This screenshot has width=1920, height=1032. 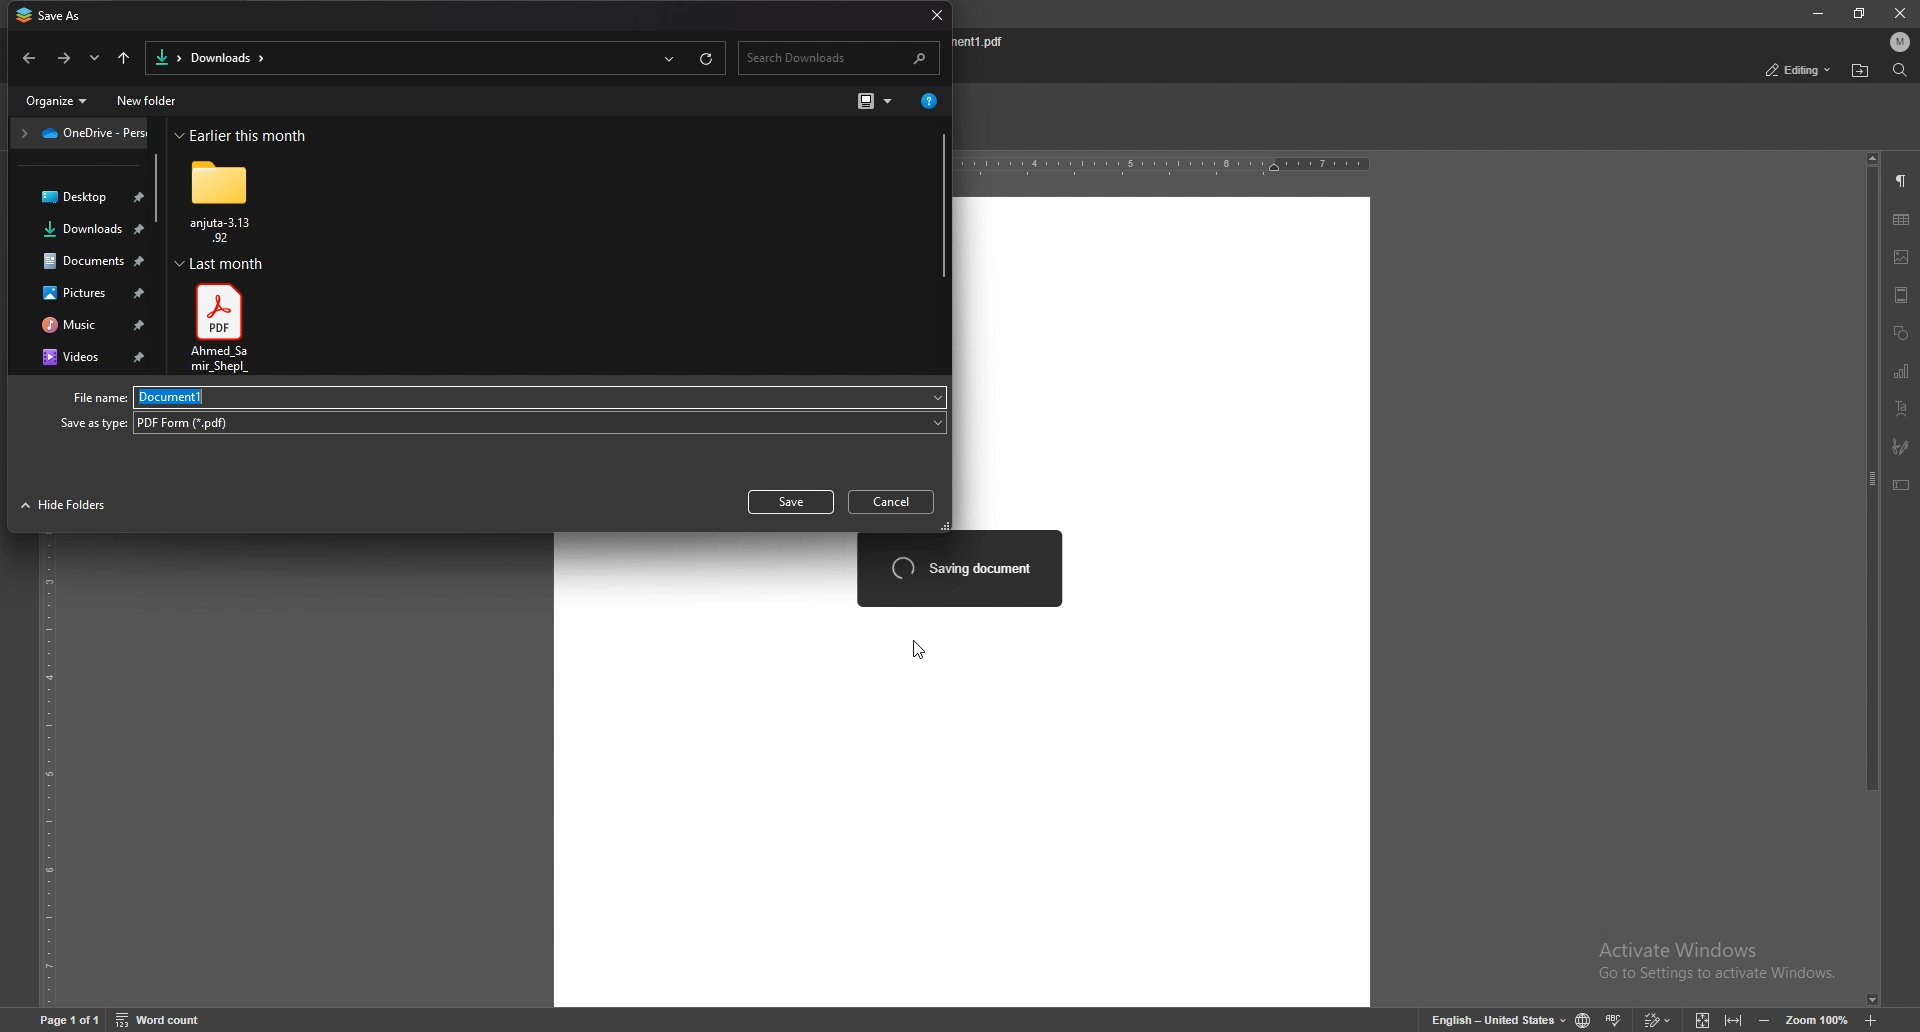 What do you see at coordinates (1799, 70) in the screenshot?
I see `status` at bounding box center [1799, 70].